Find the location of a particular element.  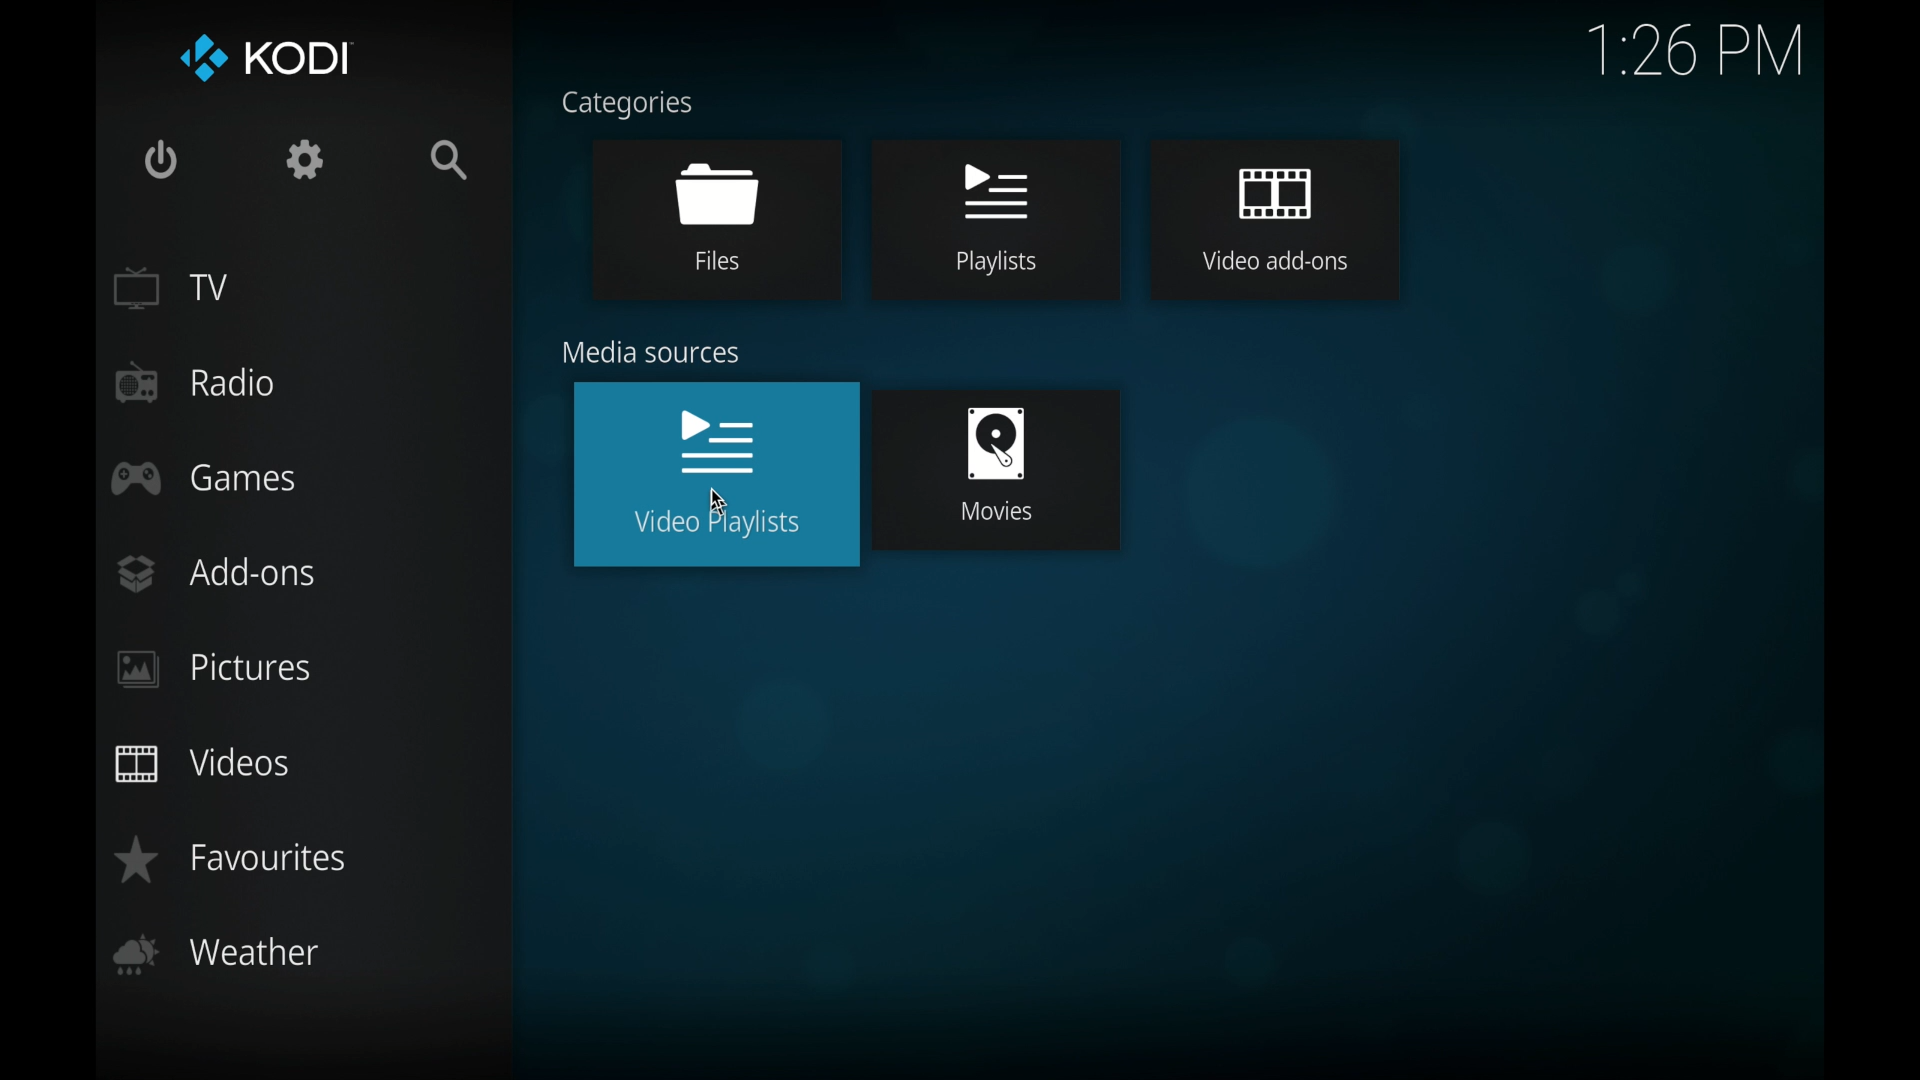

quit kodi is located at coordinates (163, 159).